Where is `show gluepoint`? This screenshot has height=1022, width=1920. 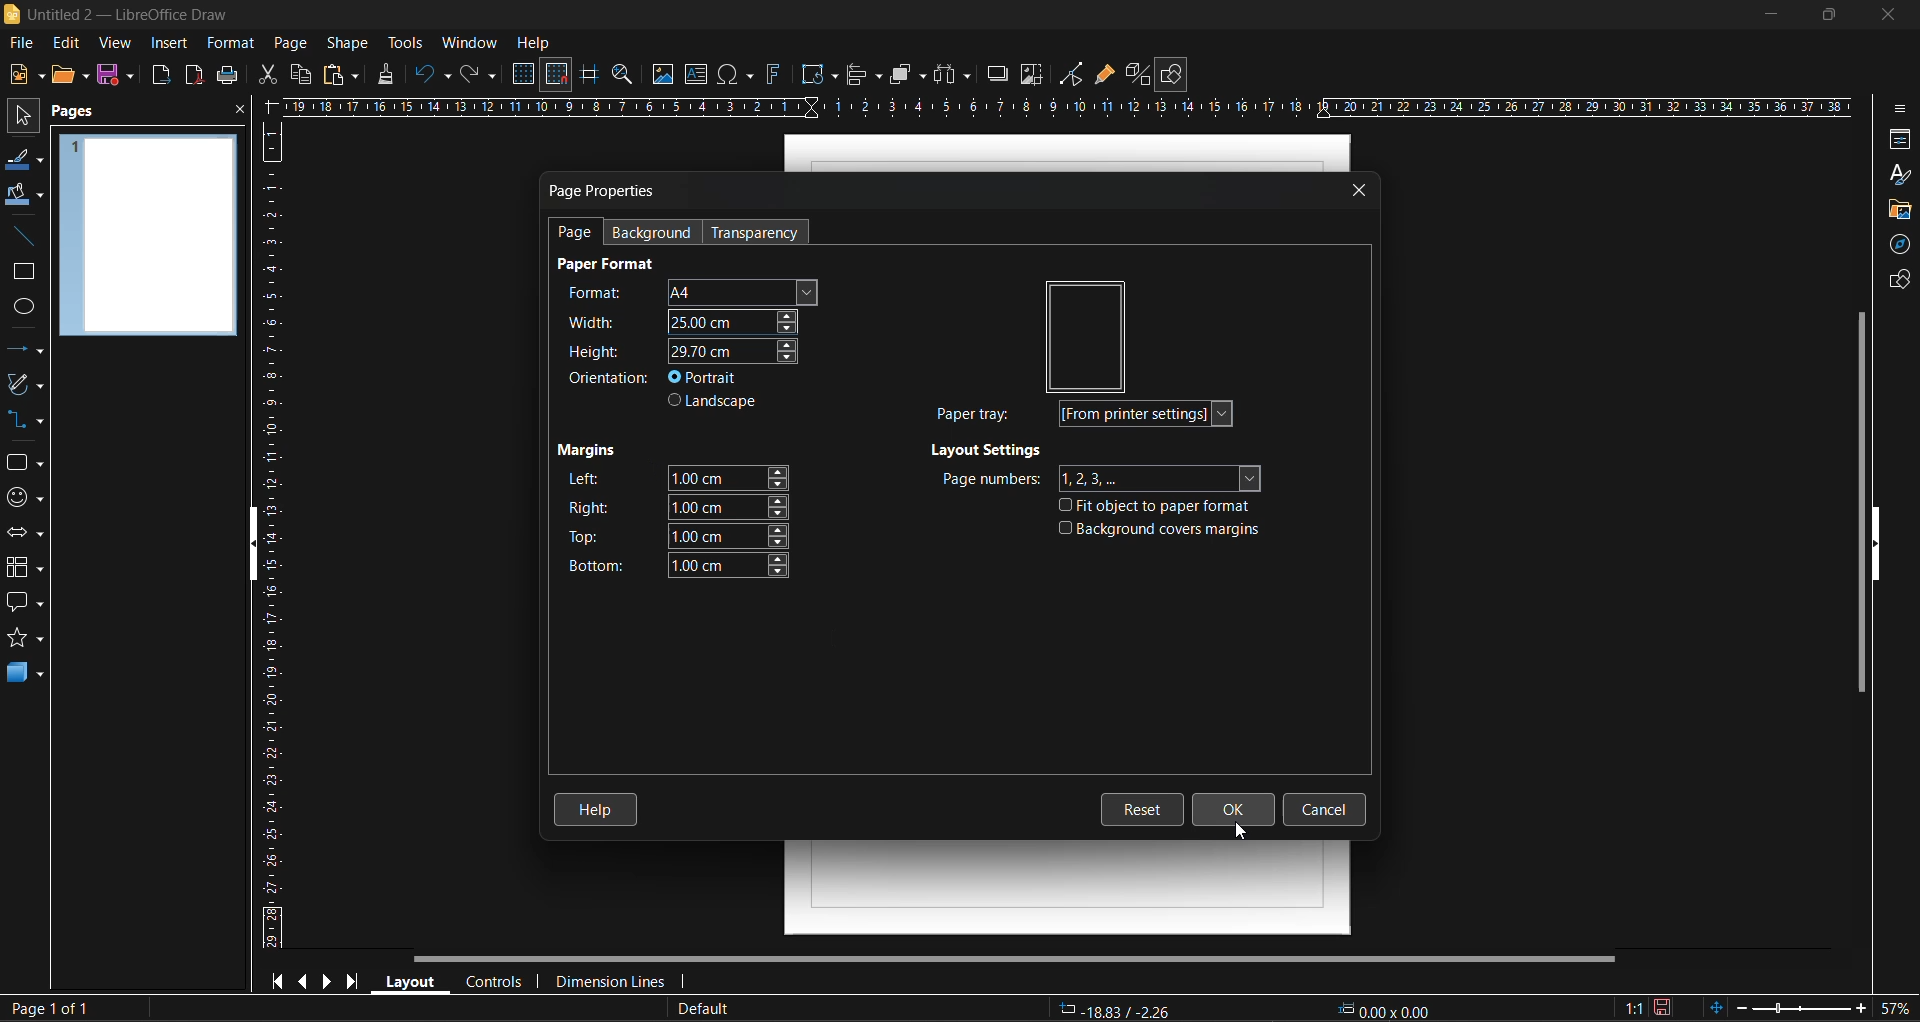 show gluepoint is located at coordinates (1103, 77).